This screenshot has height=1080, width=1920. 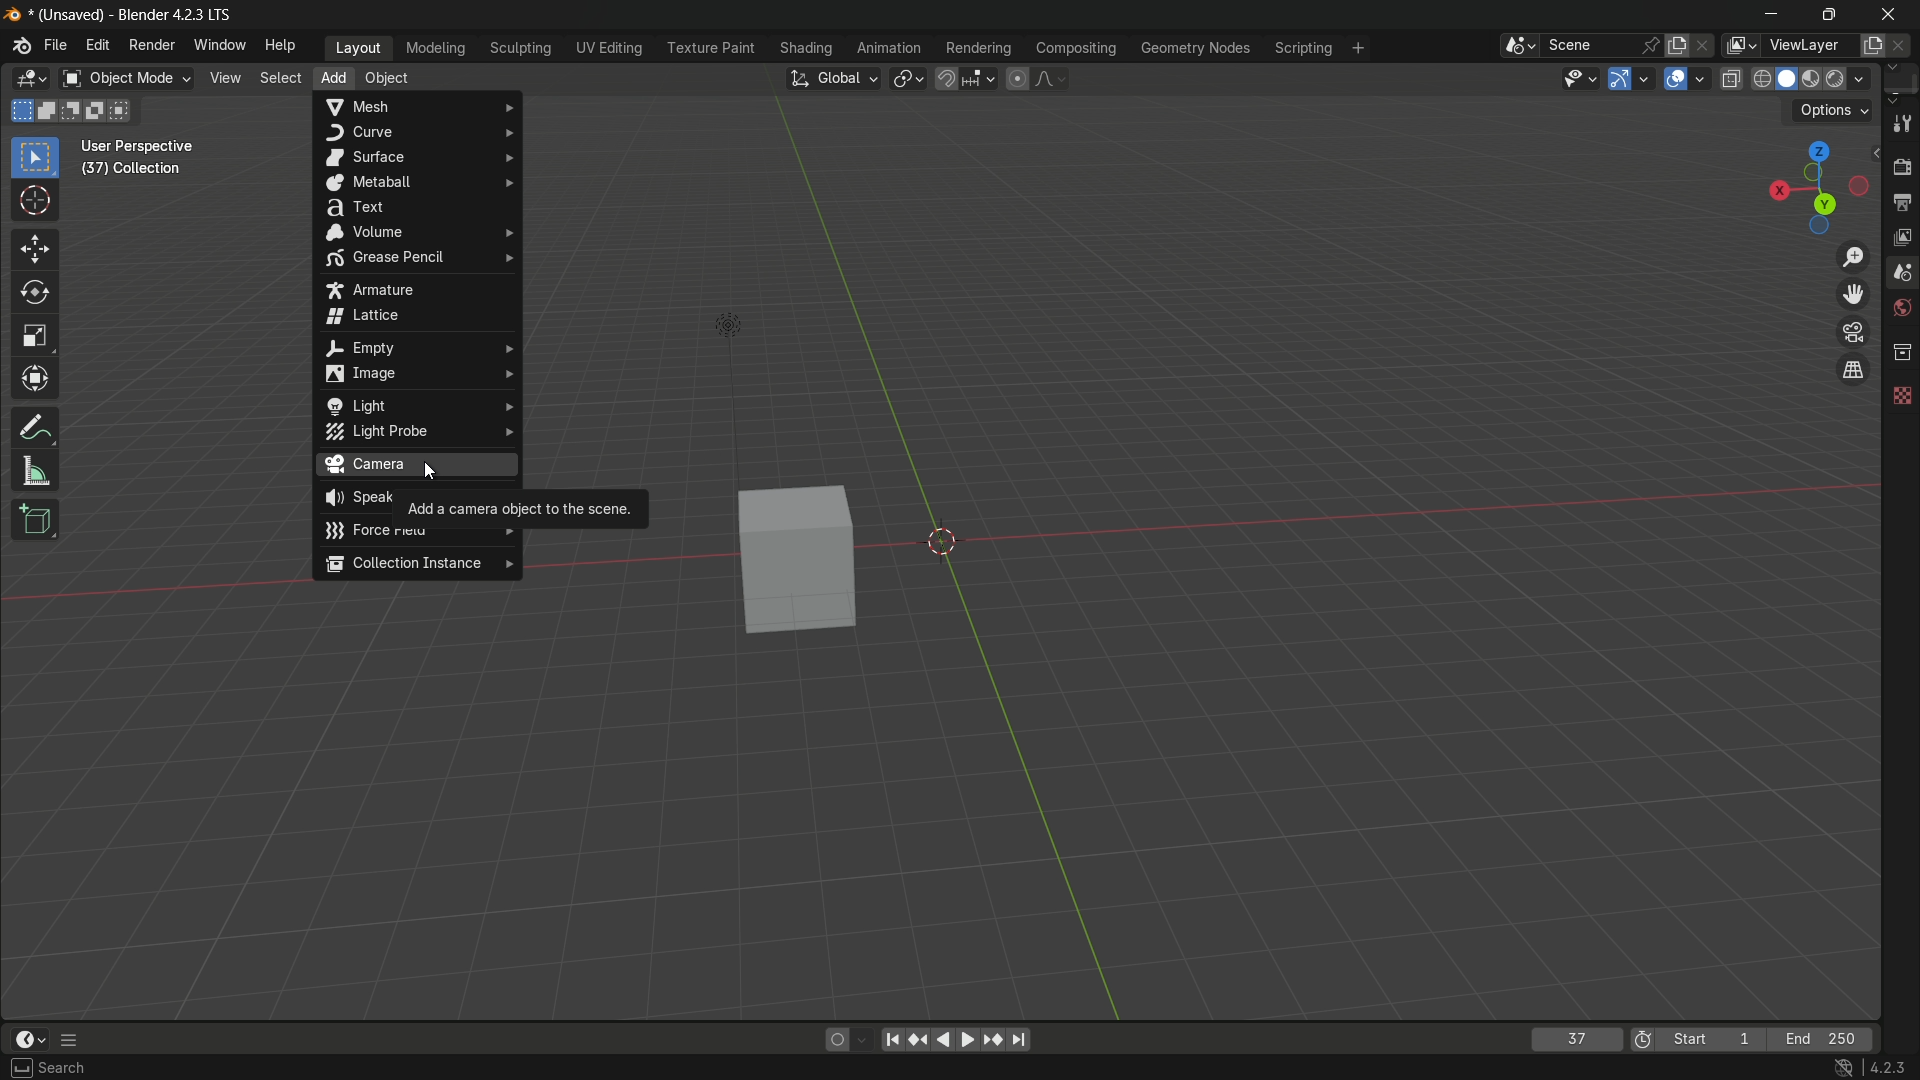 I want to click on light, so click(x=415, y=404).